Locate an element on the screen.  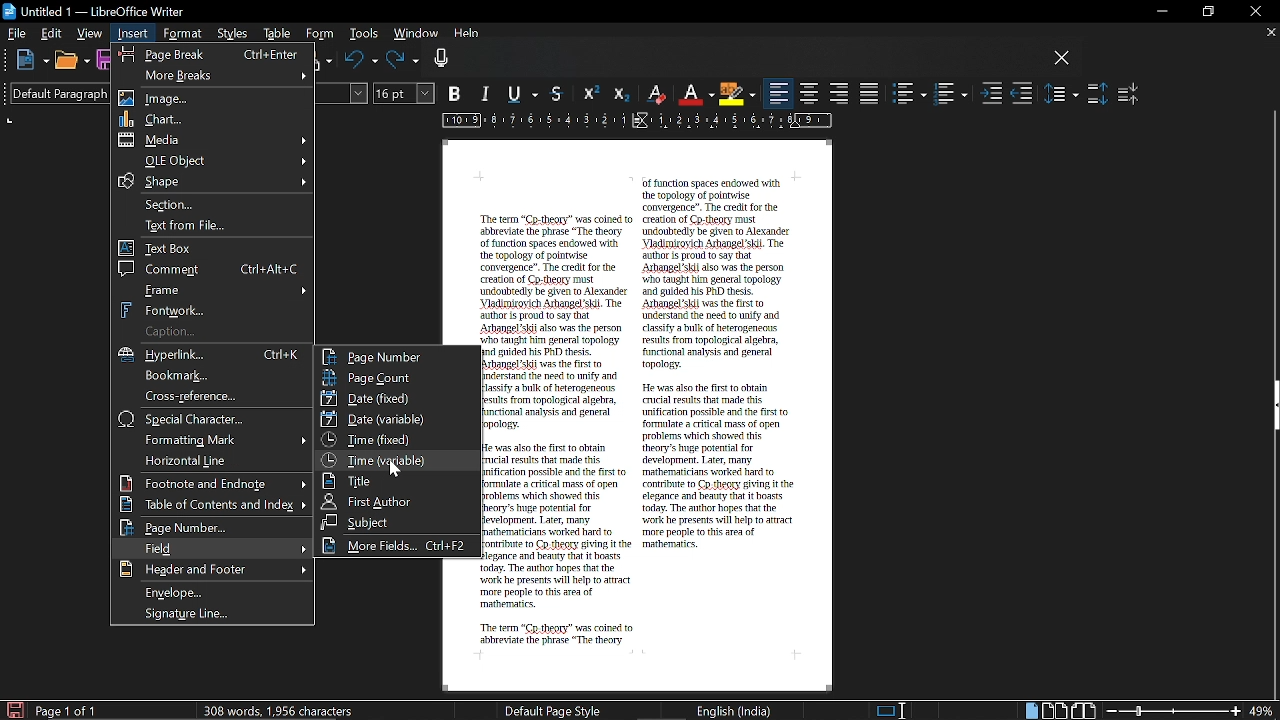
Table is located at coordinates (277, 35).